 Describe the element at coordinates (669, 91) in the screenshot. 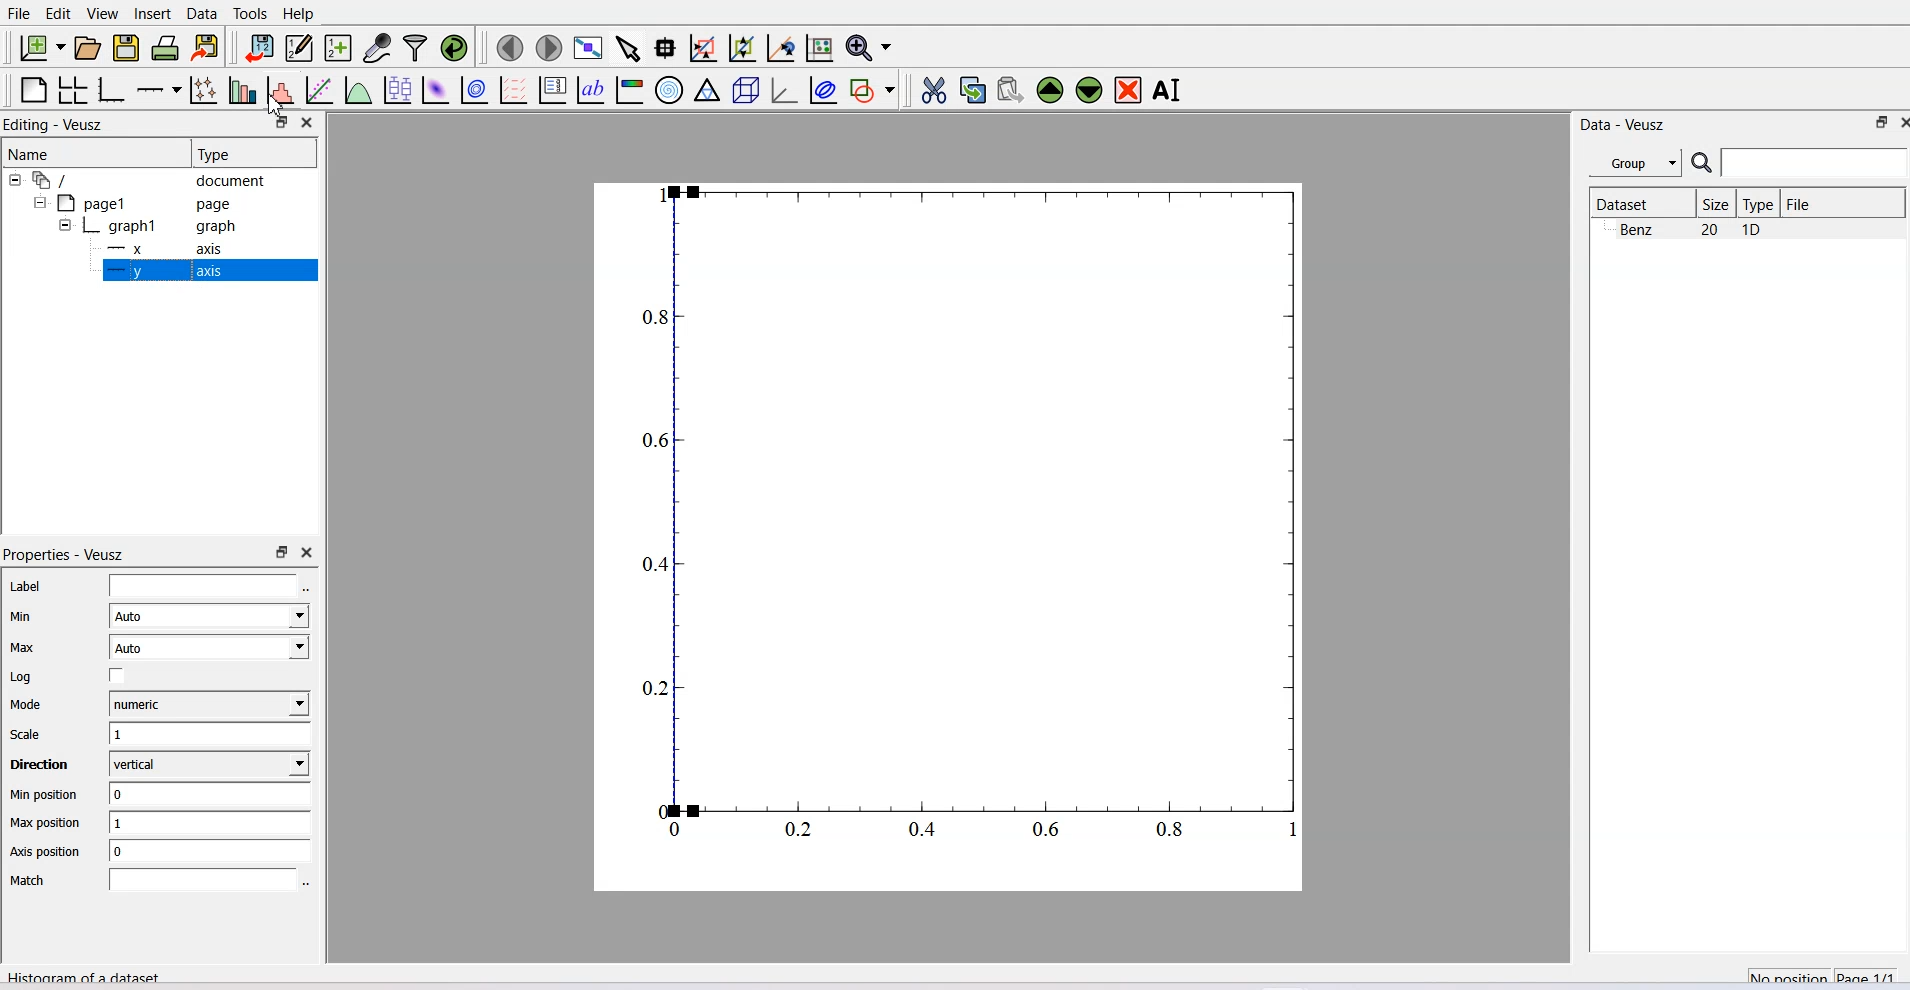

I see `Polar Graph` at that location.